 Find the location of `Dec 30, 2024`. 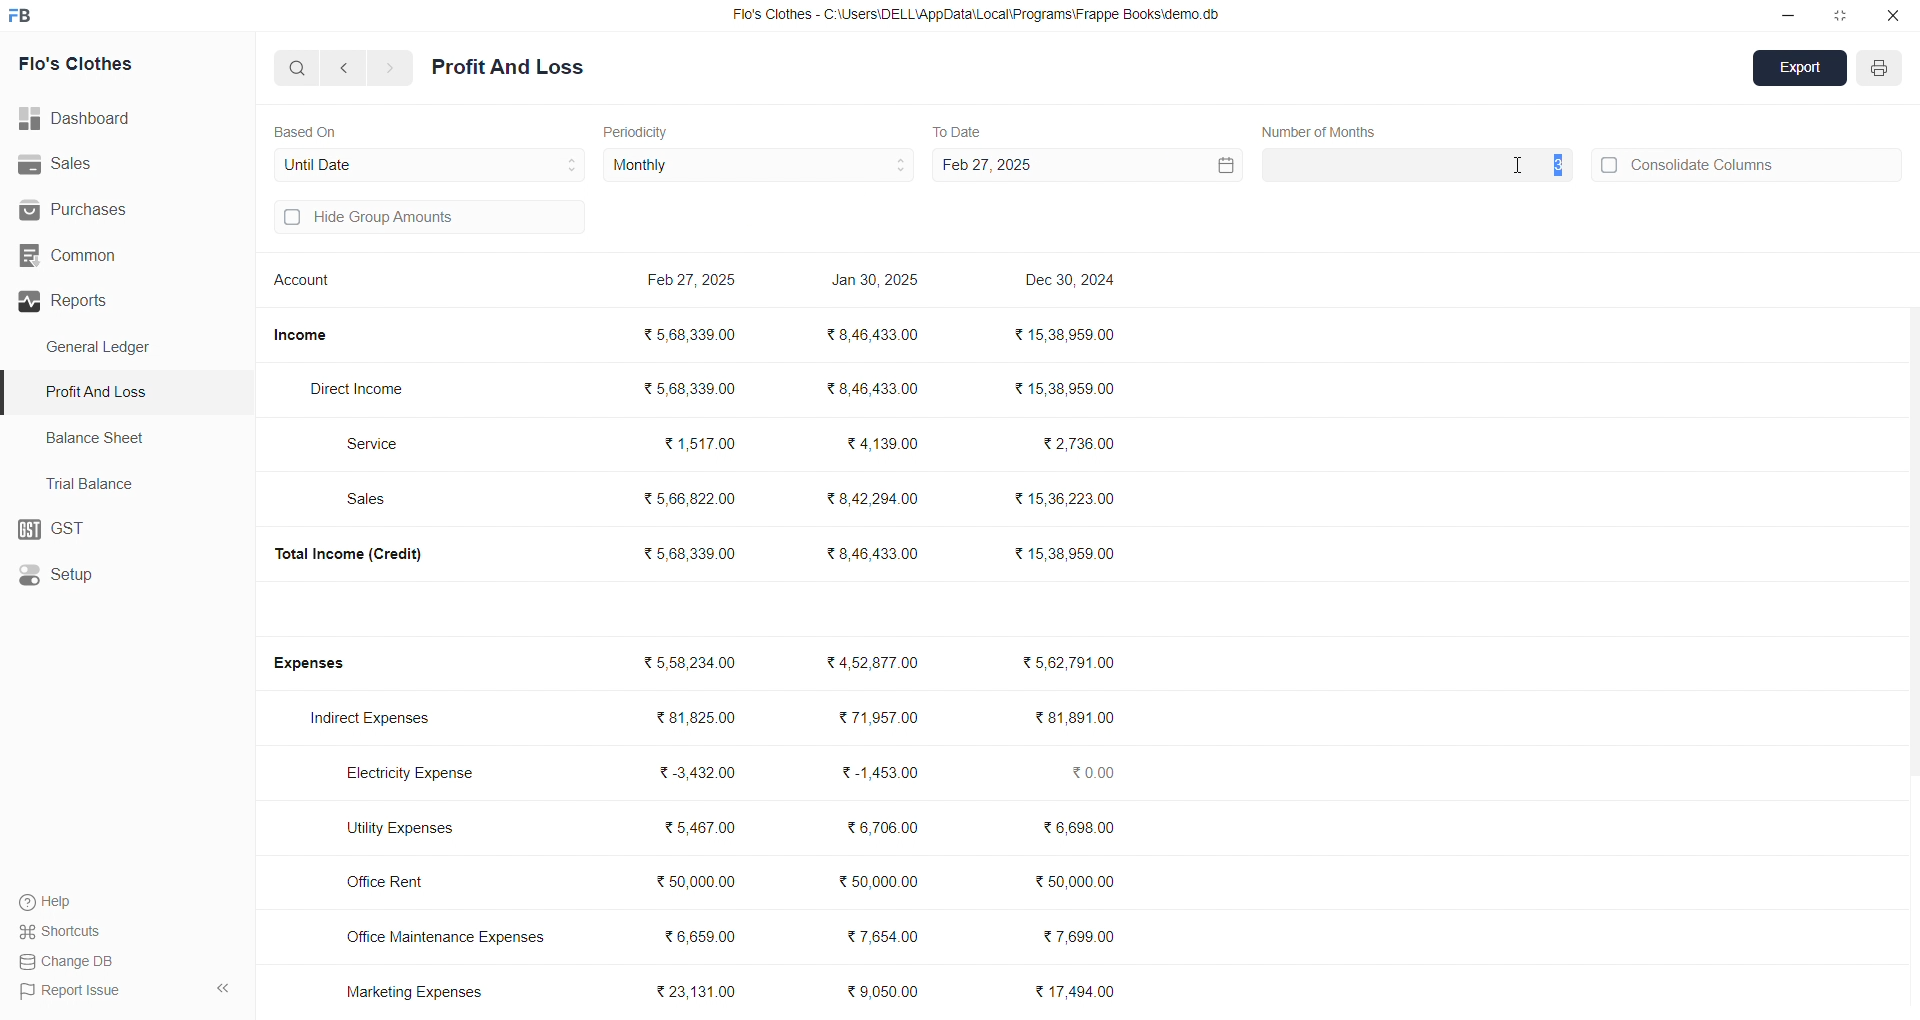

Dec 30, 2024 is located at coordinates (1073, 282).